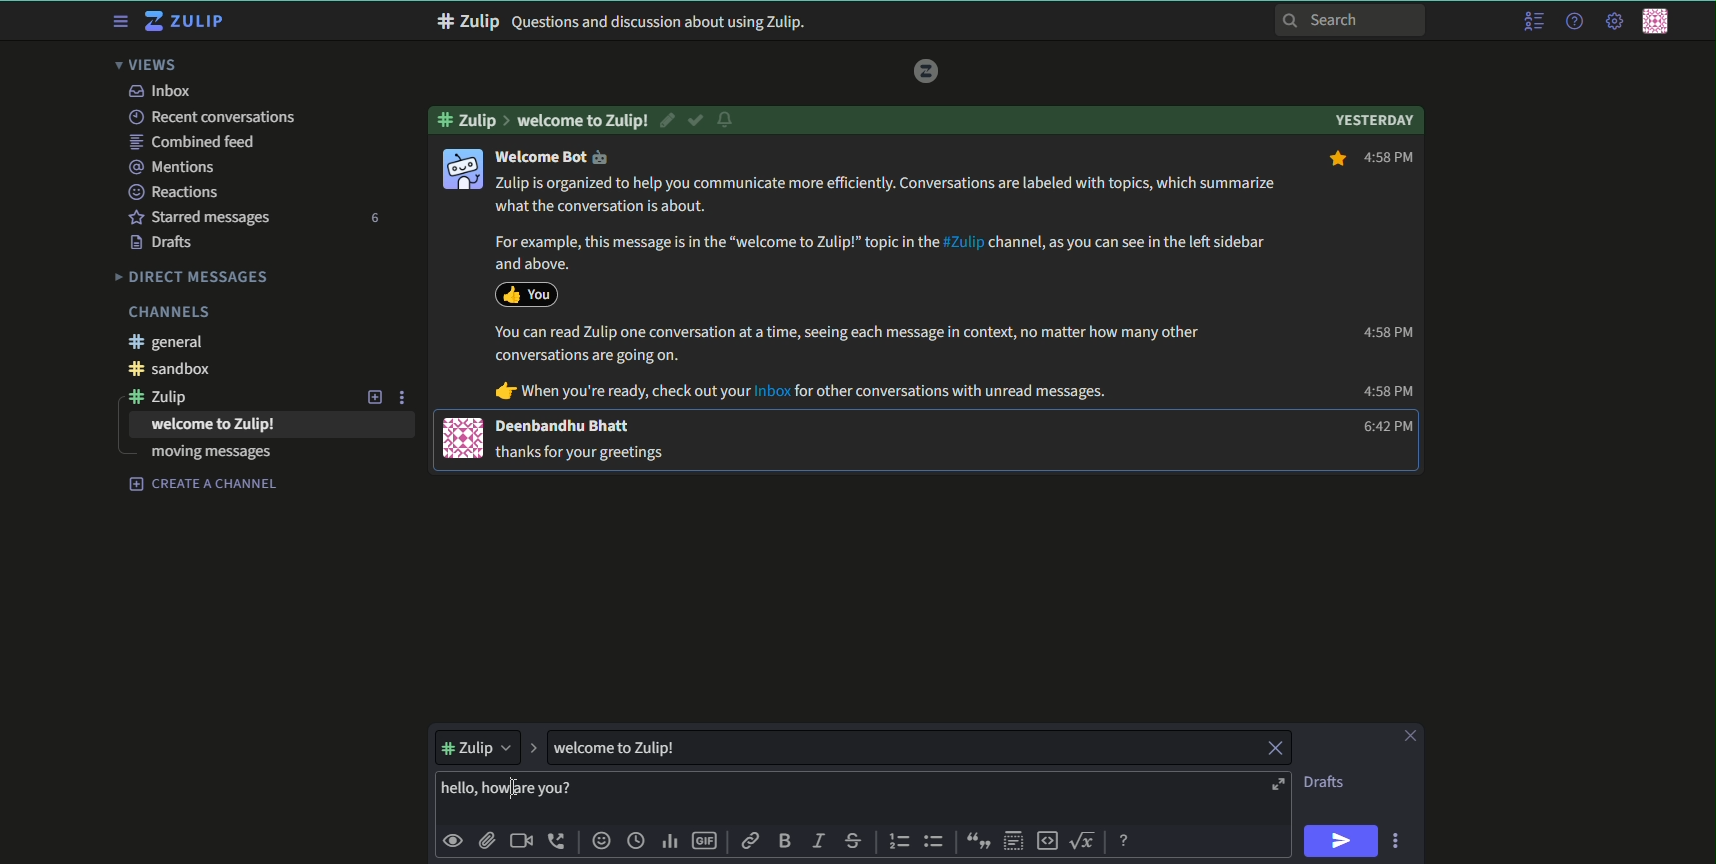 Image resolution: width=1716 pixels, height=864 pixels. What do you see at coordinates (152, 65) in the screenshot?
I see `views` at bounding box center [152, 65].